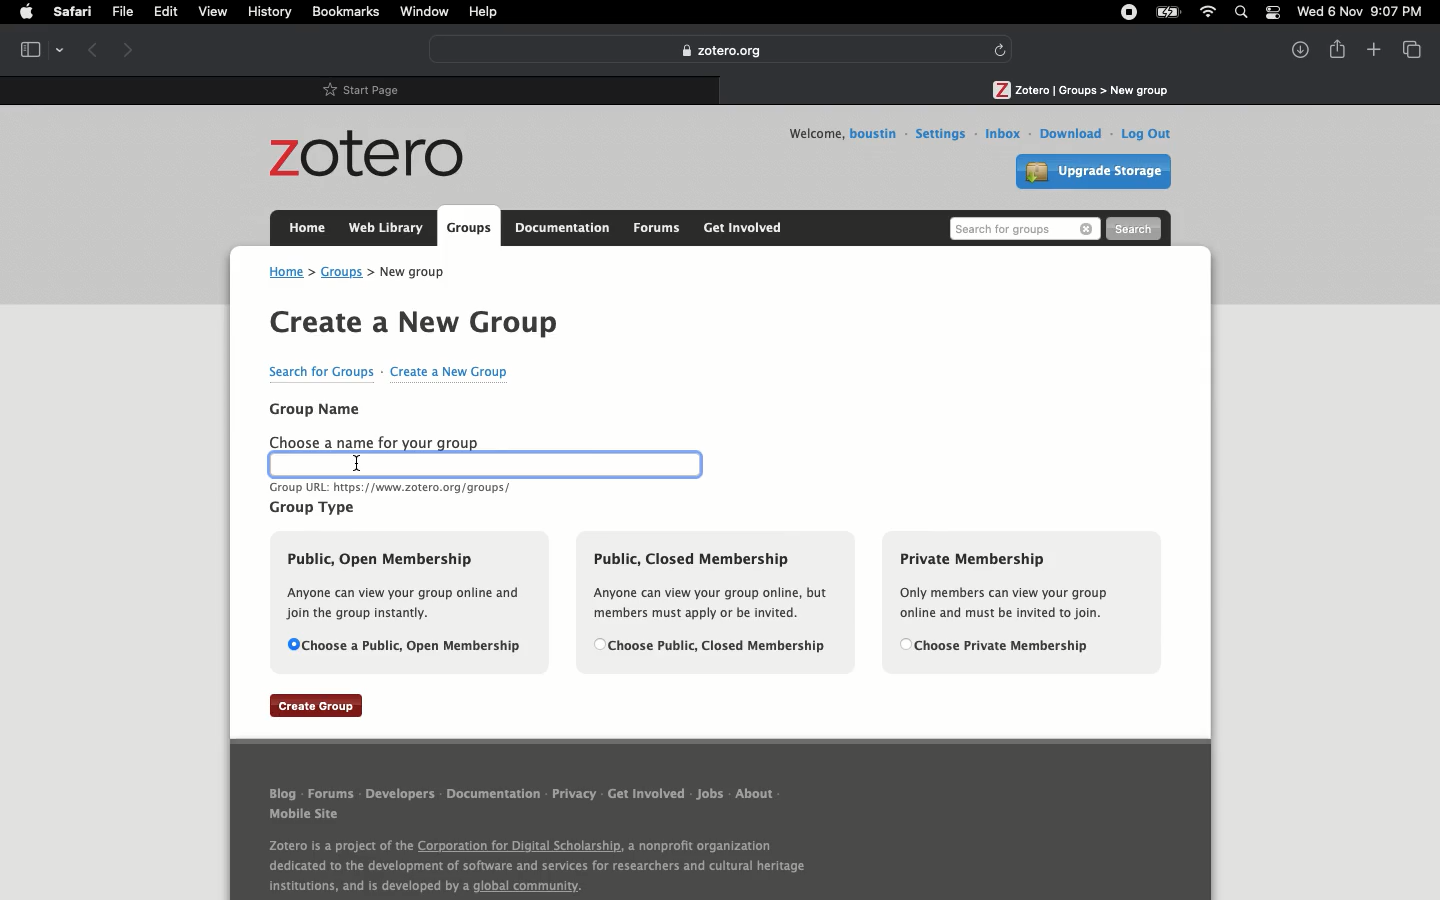 This screenshot has width=1440, height=900. Describe the element at coordinates (319, 372) in the screenshot. I see `Search for groups` at that location.